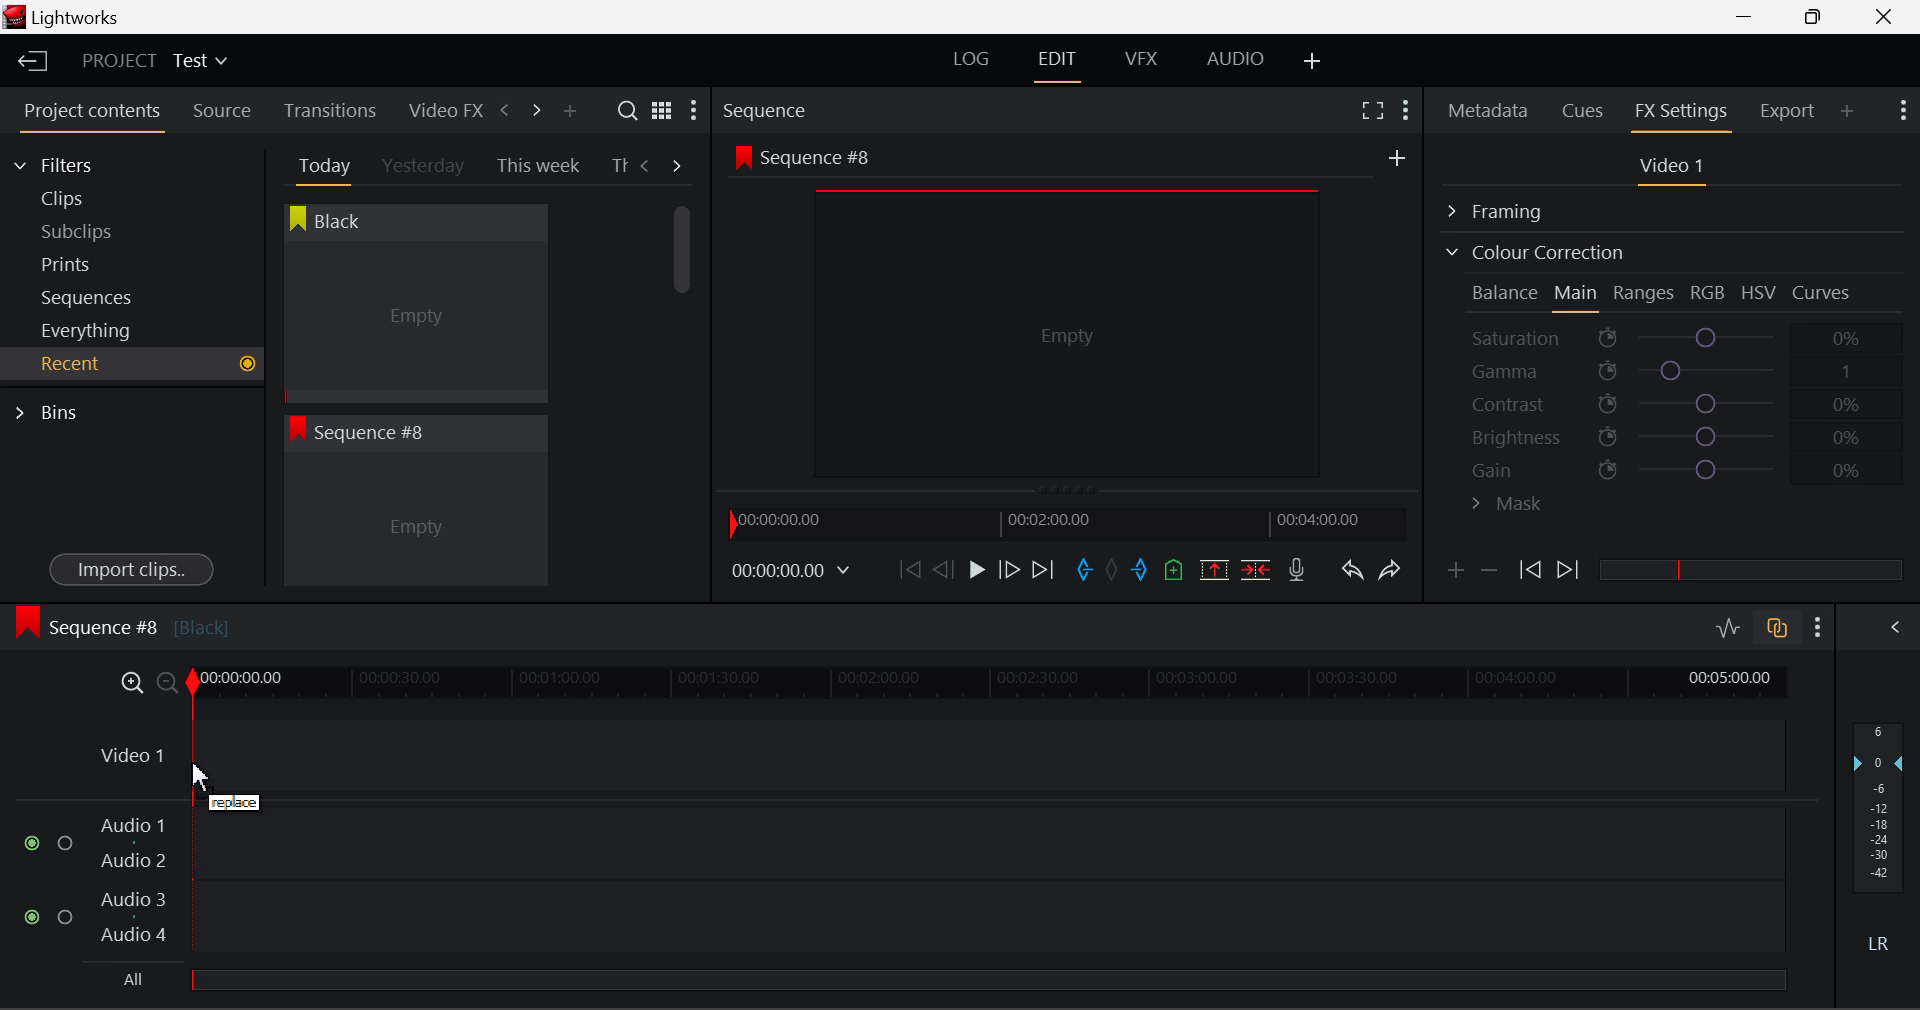  Describe the element at coordinates (678, 164) in the screenshot. I see `Next Tab` at that location.